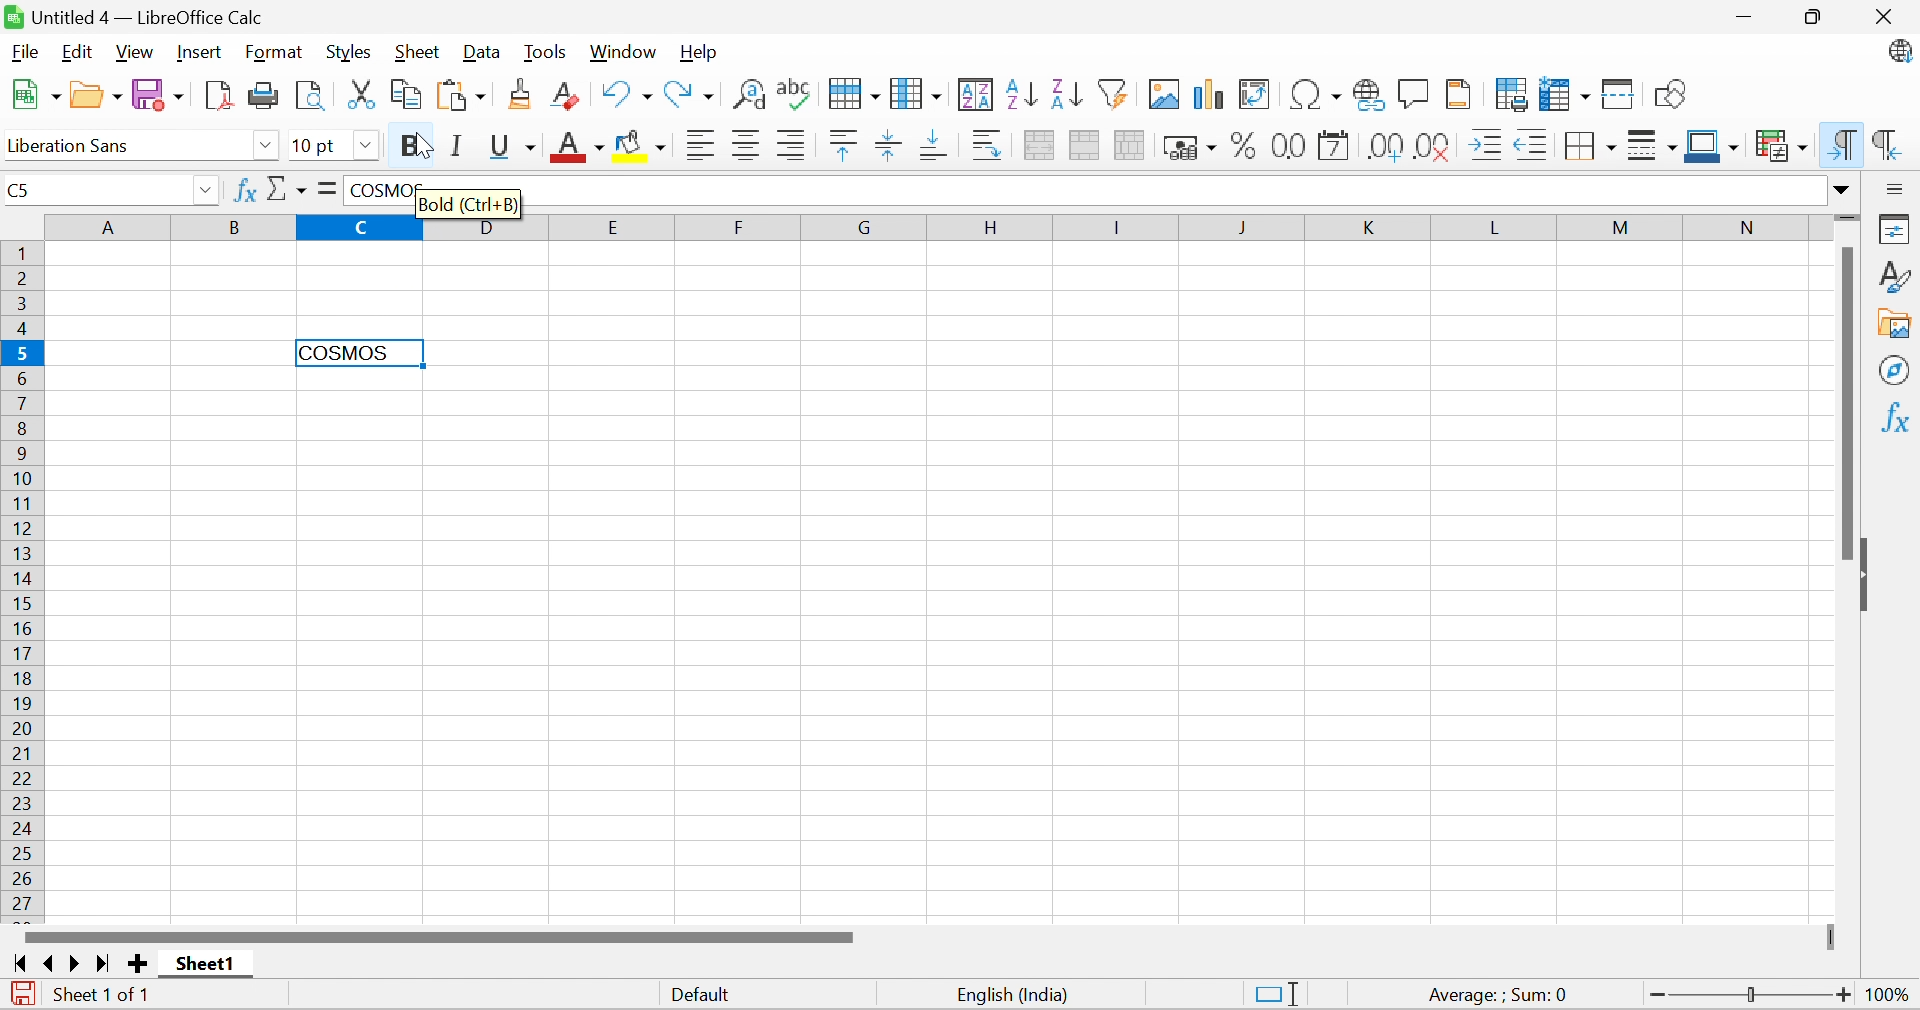 The height and width of the screenshot is (1010, 1920). What do you see at coordinates (311, 94) in the screenshot?
I see `Toggle Print Preview` at bounding box center [311, 94].